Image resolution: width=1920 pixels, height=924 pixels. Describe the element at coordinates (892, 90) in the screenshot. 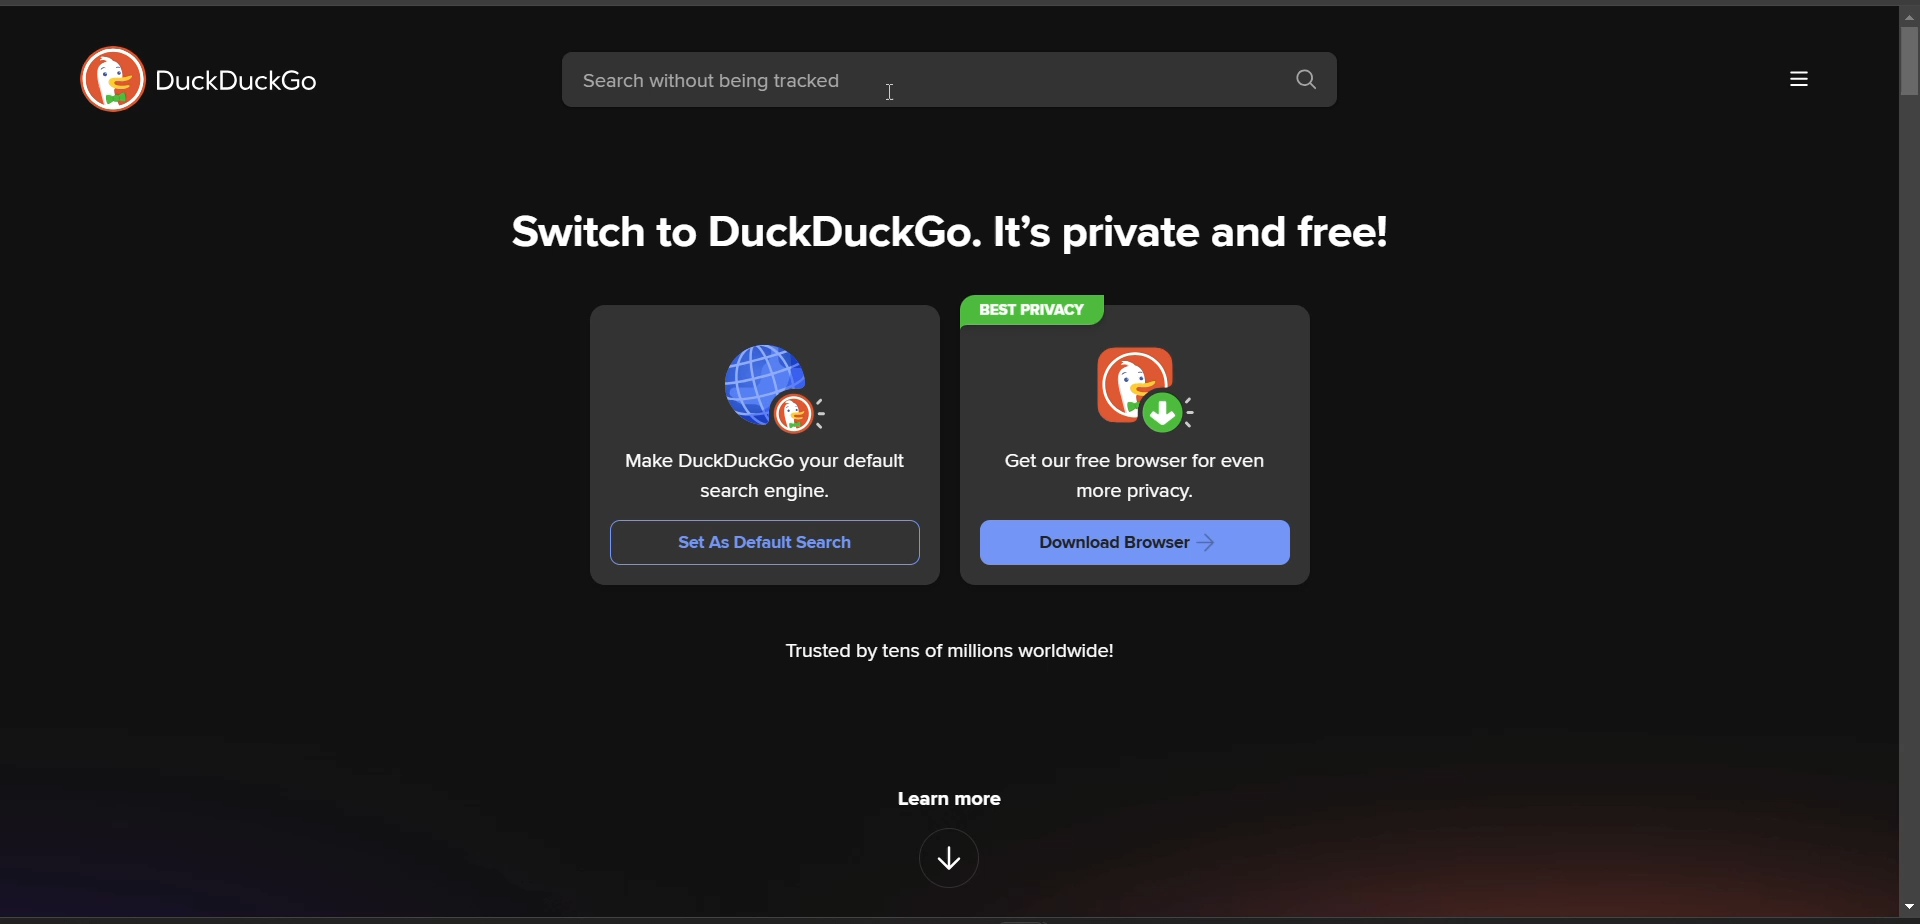

I see `cursor` at that location.